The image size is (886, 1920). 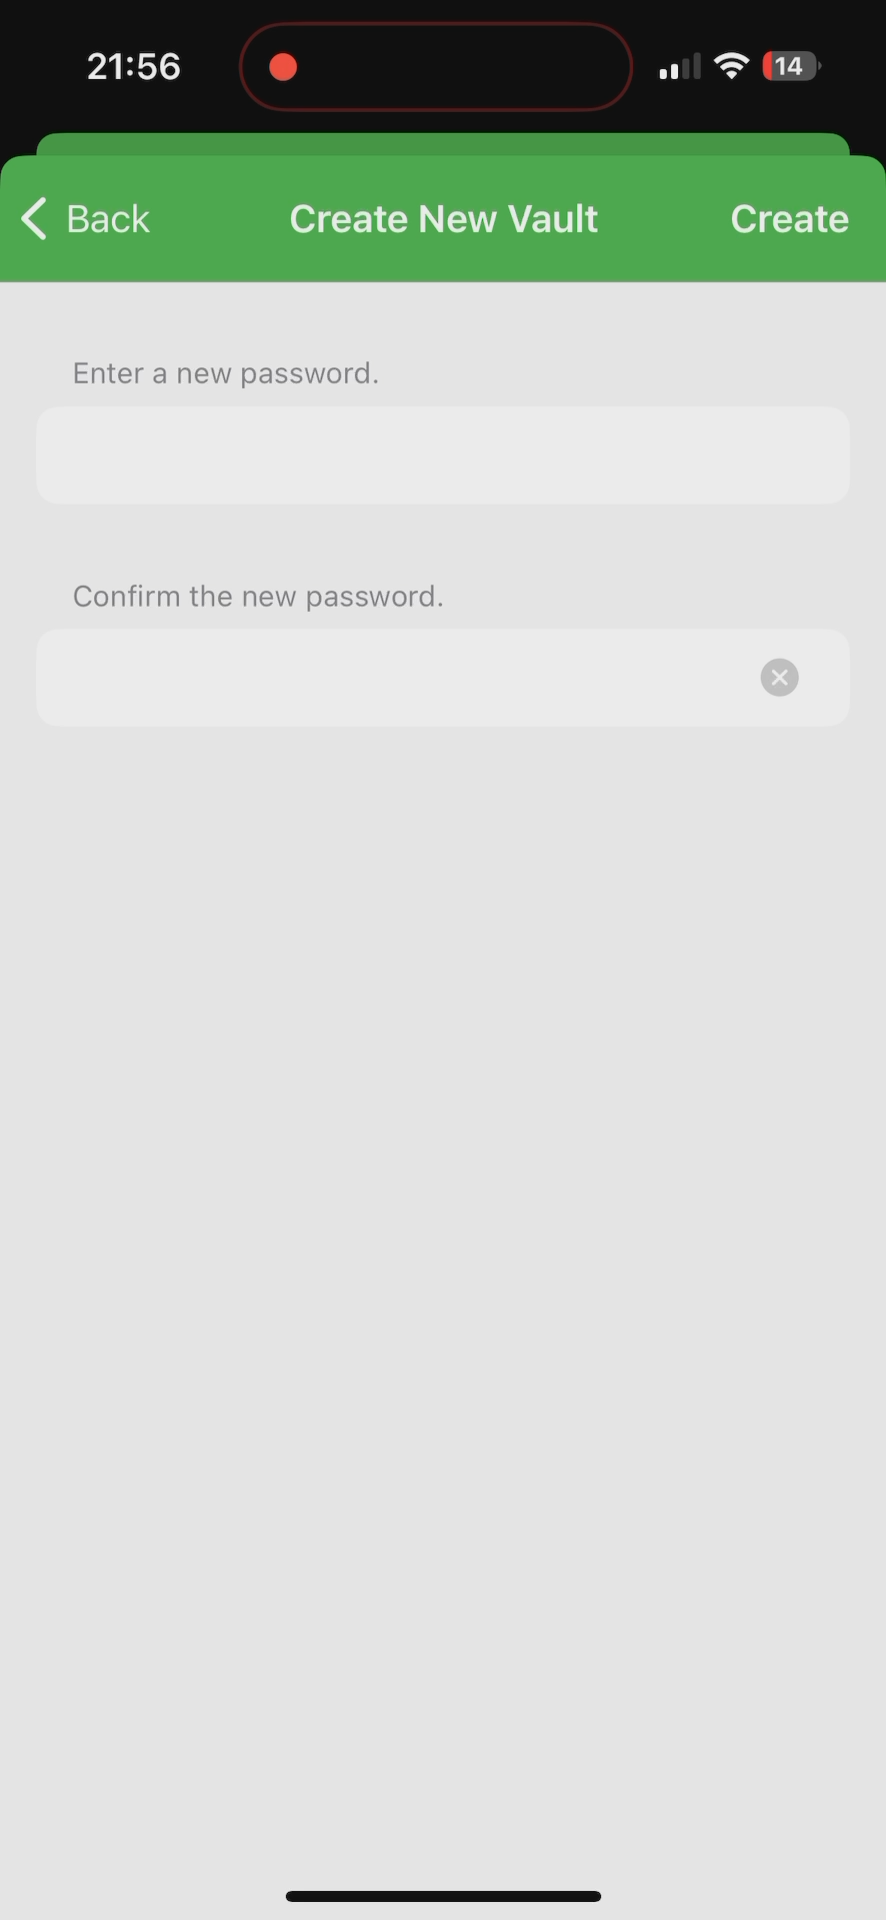 I want to click on create, so click(x=790, y=206).